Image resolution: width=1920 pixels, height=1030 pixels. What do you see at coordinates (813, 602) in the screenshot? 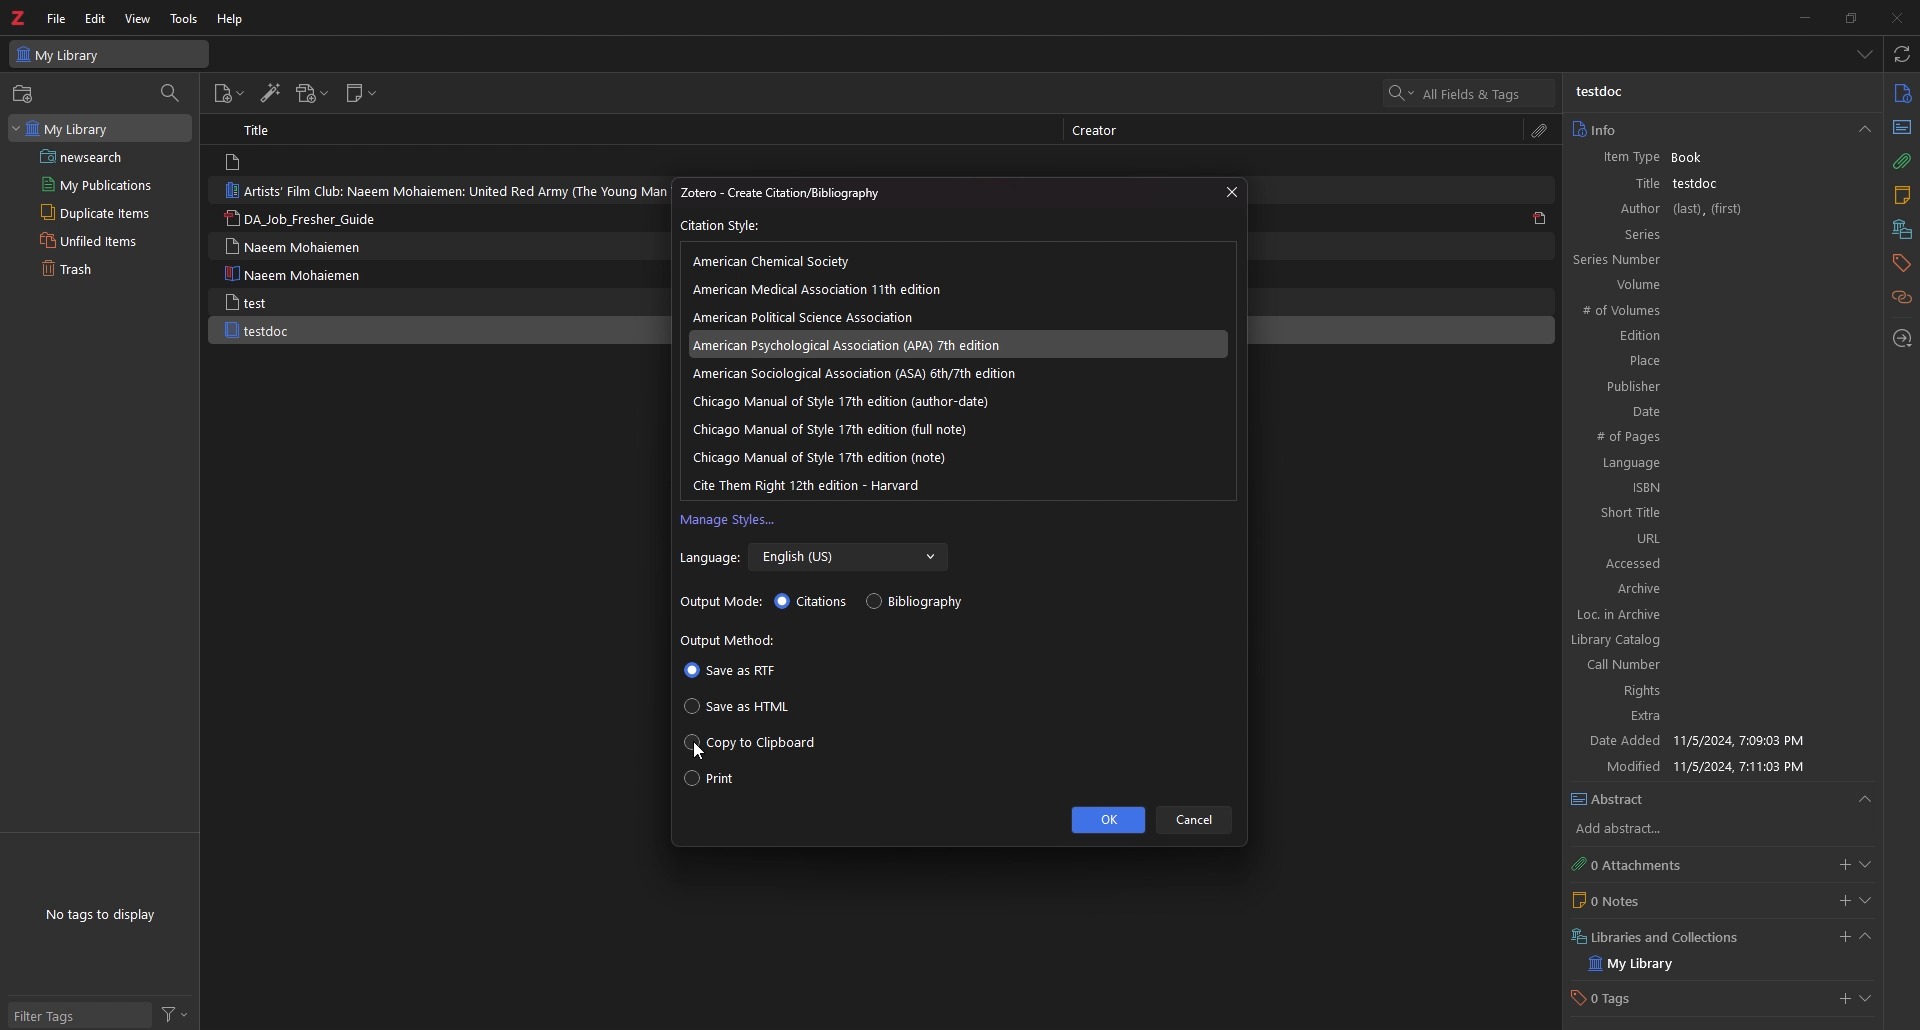
I see `citations` at bounding box center [813, 602].